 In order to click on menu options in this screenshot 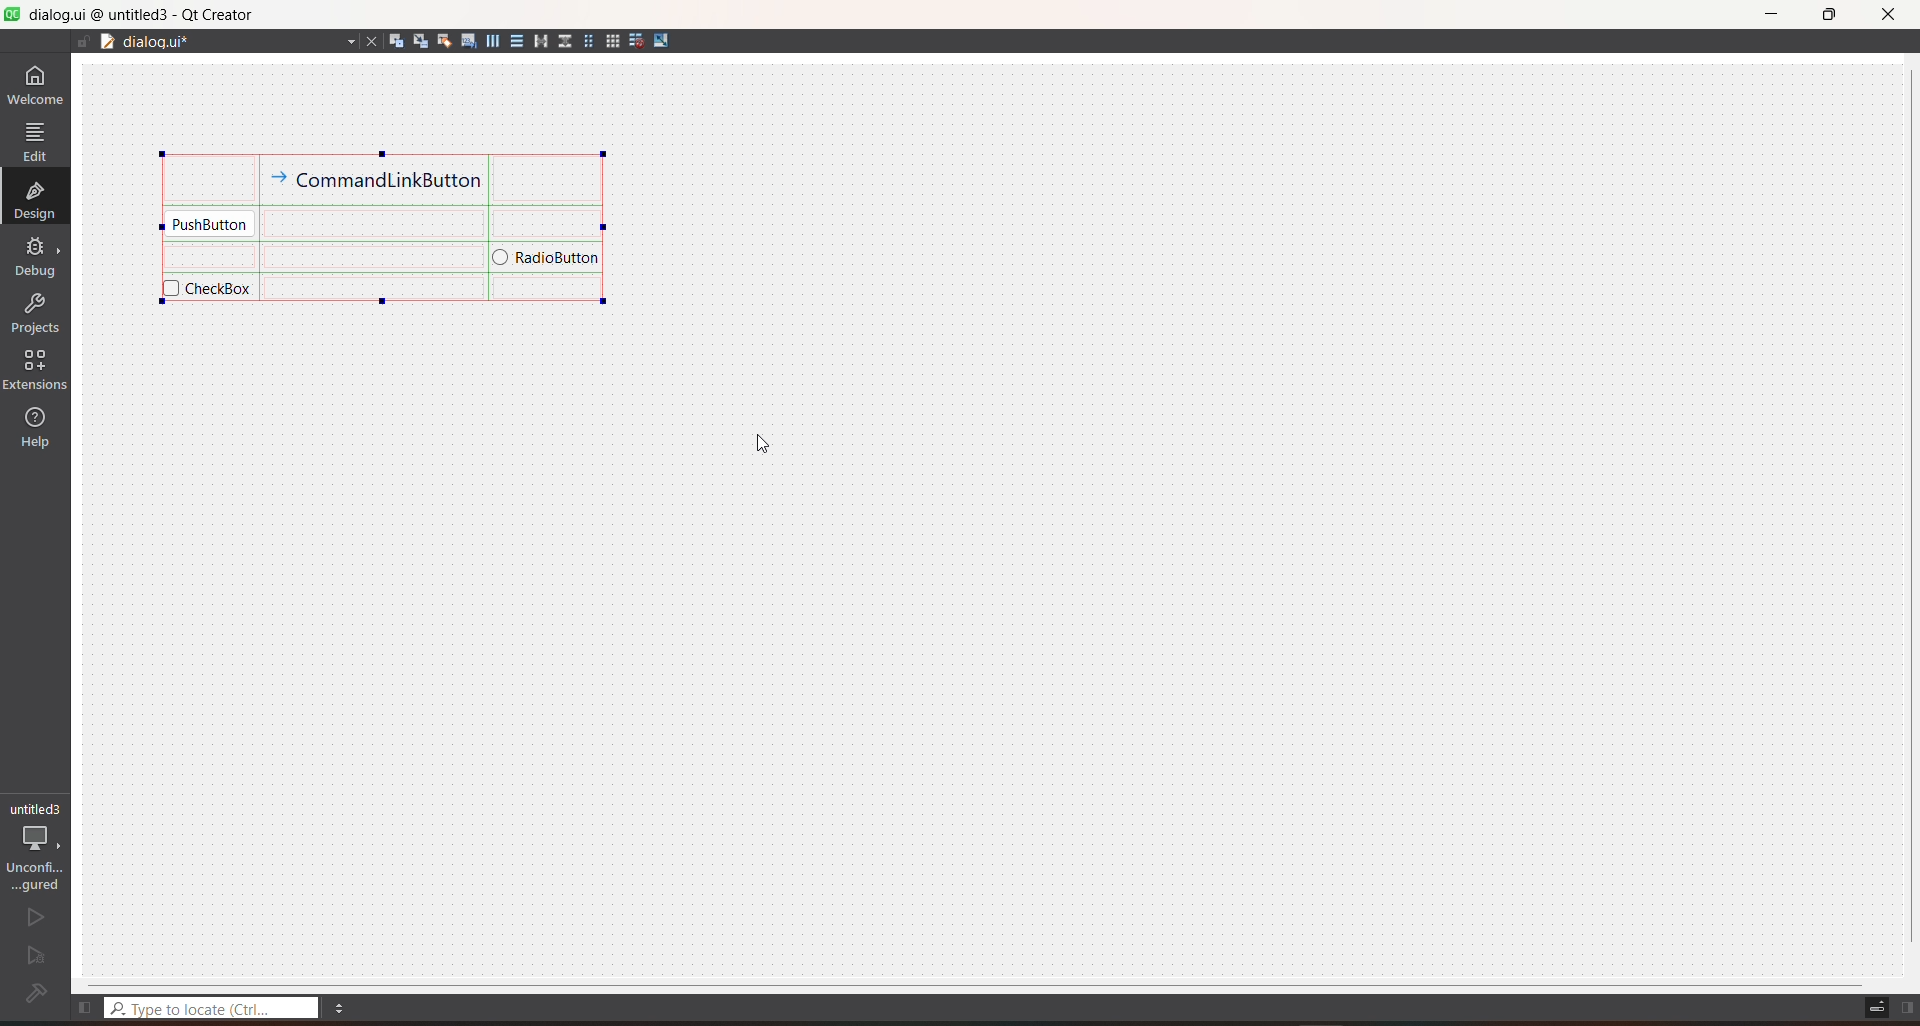, I will do `click(341, 1009)`.